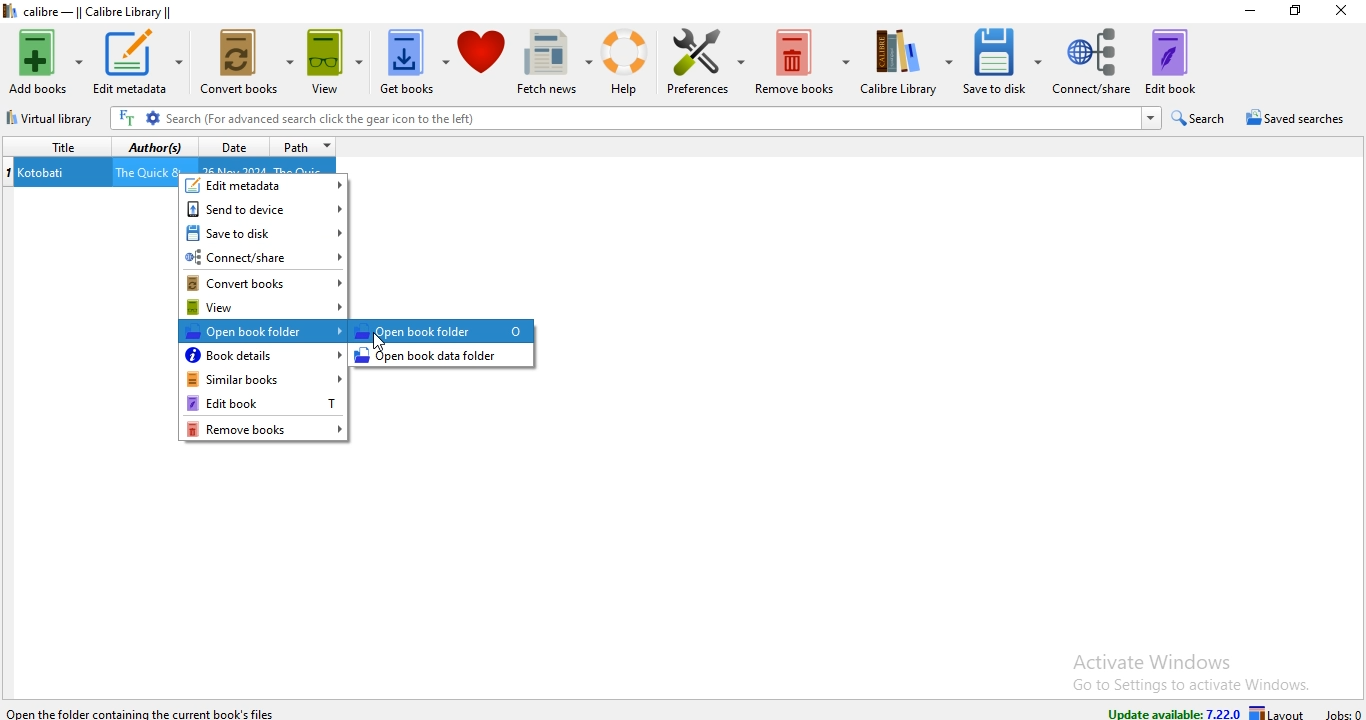  Describe the element at coordinates (266, 231) in the screenshot. I see `save to disk` at that location.